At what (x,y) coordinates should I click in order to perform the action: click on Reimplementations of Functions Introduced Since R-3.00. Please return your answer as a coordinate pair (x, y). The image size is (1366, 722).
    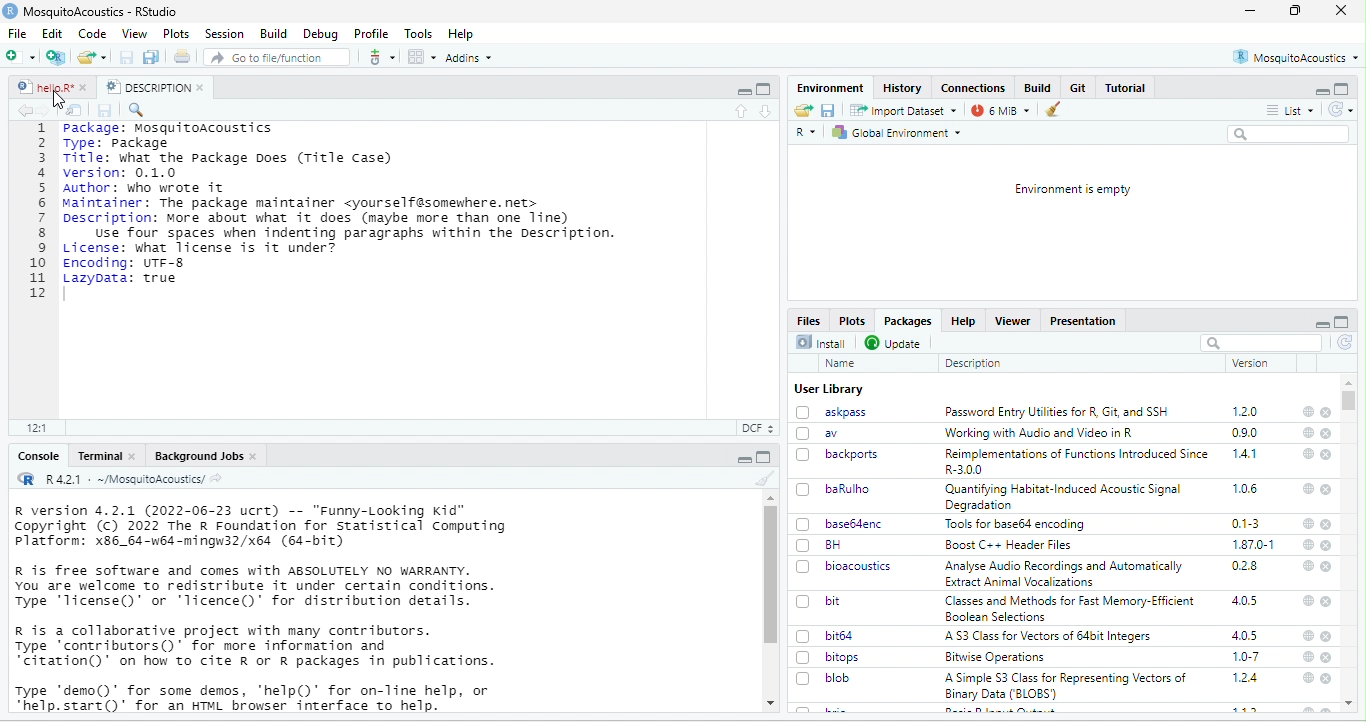
    Looking at the image, I should click on (1076, 462).